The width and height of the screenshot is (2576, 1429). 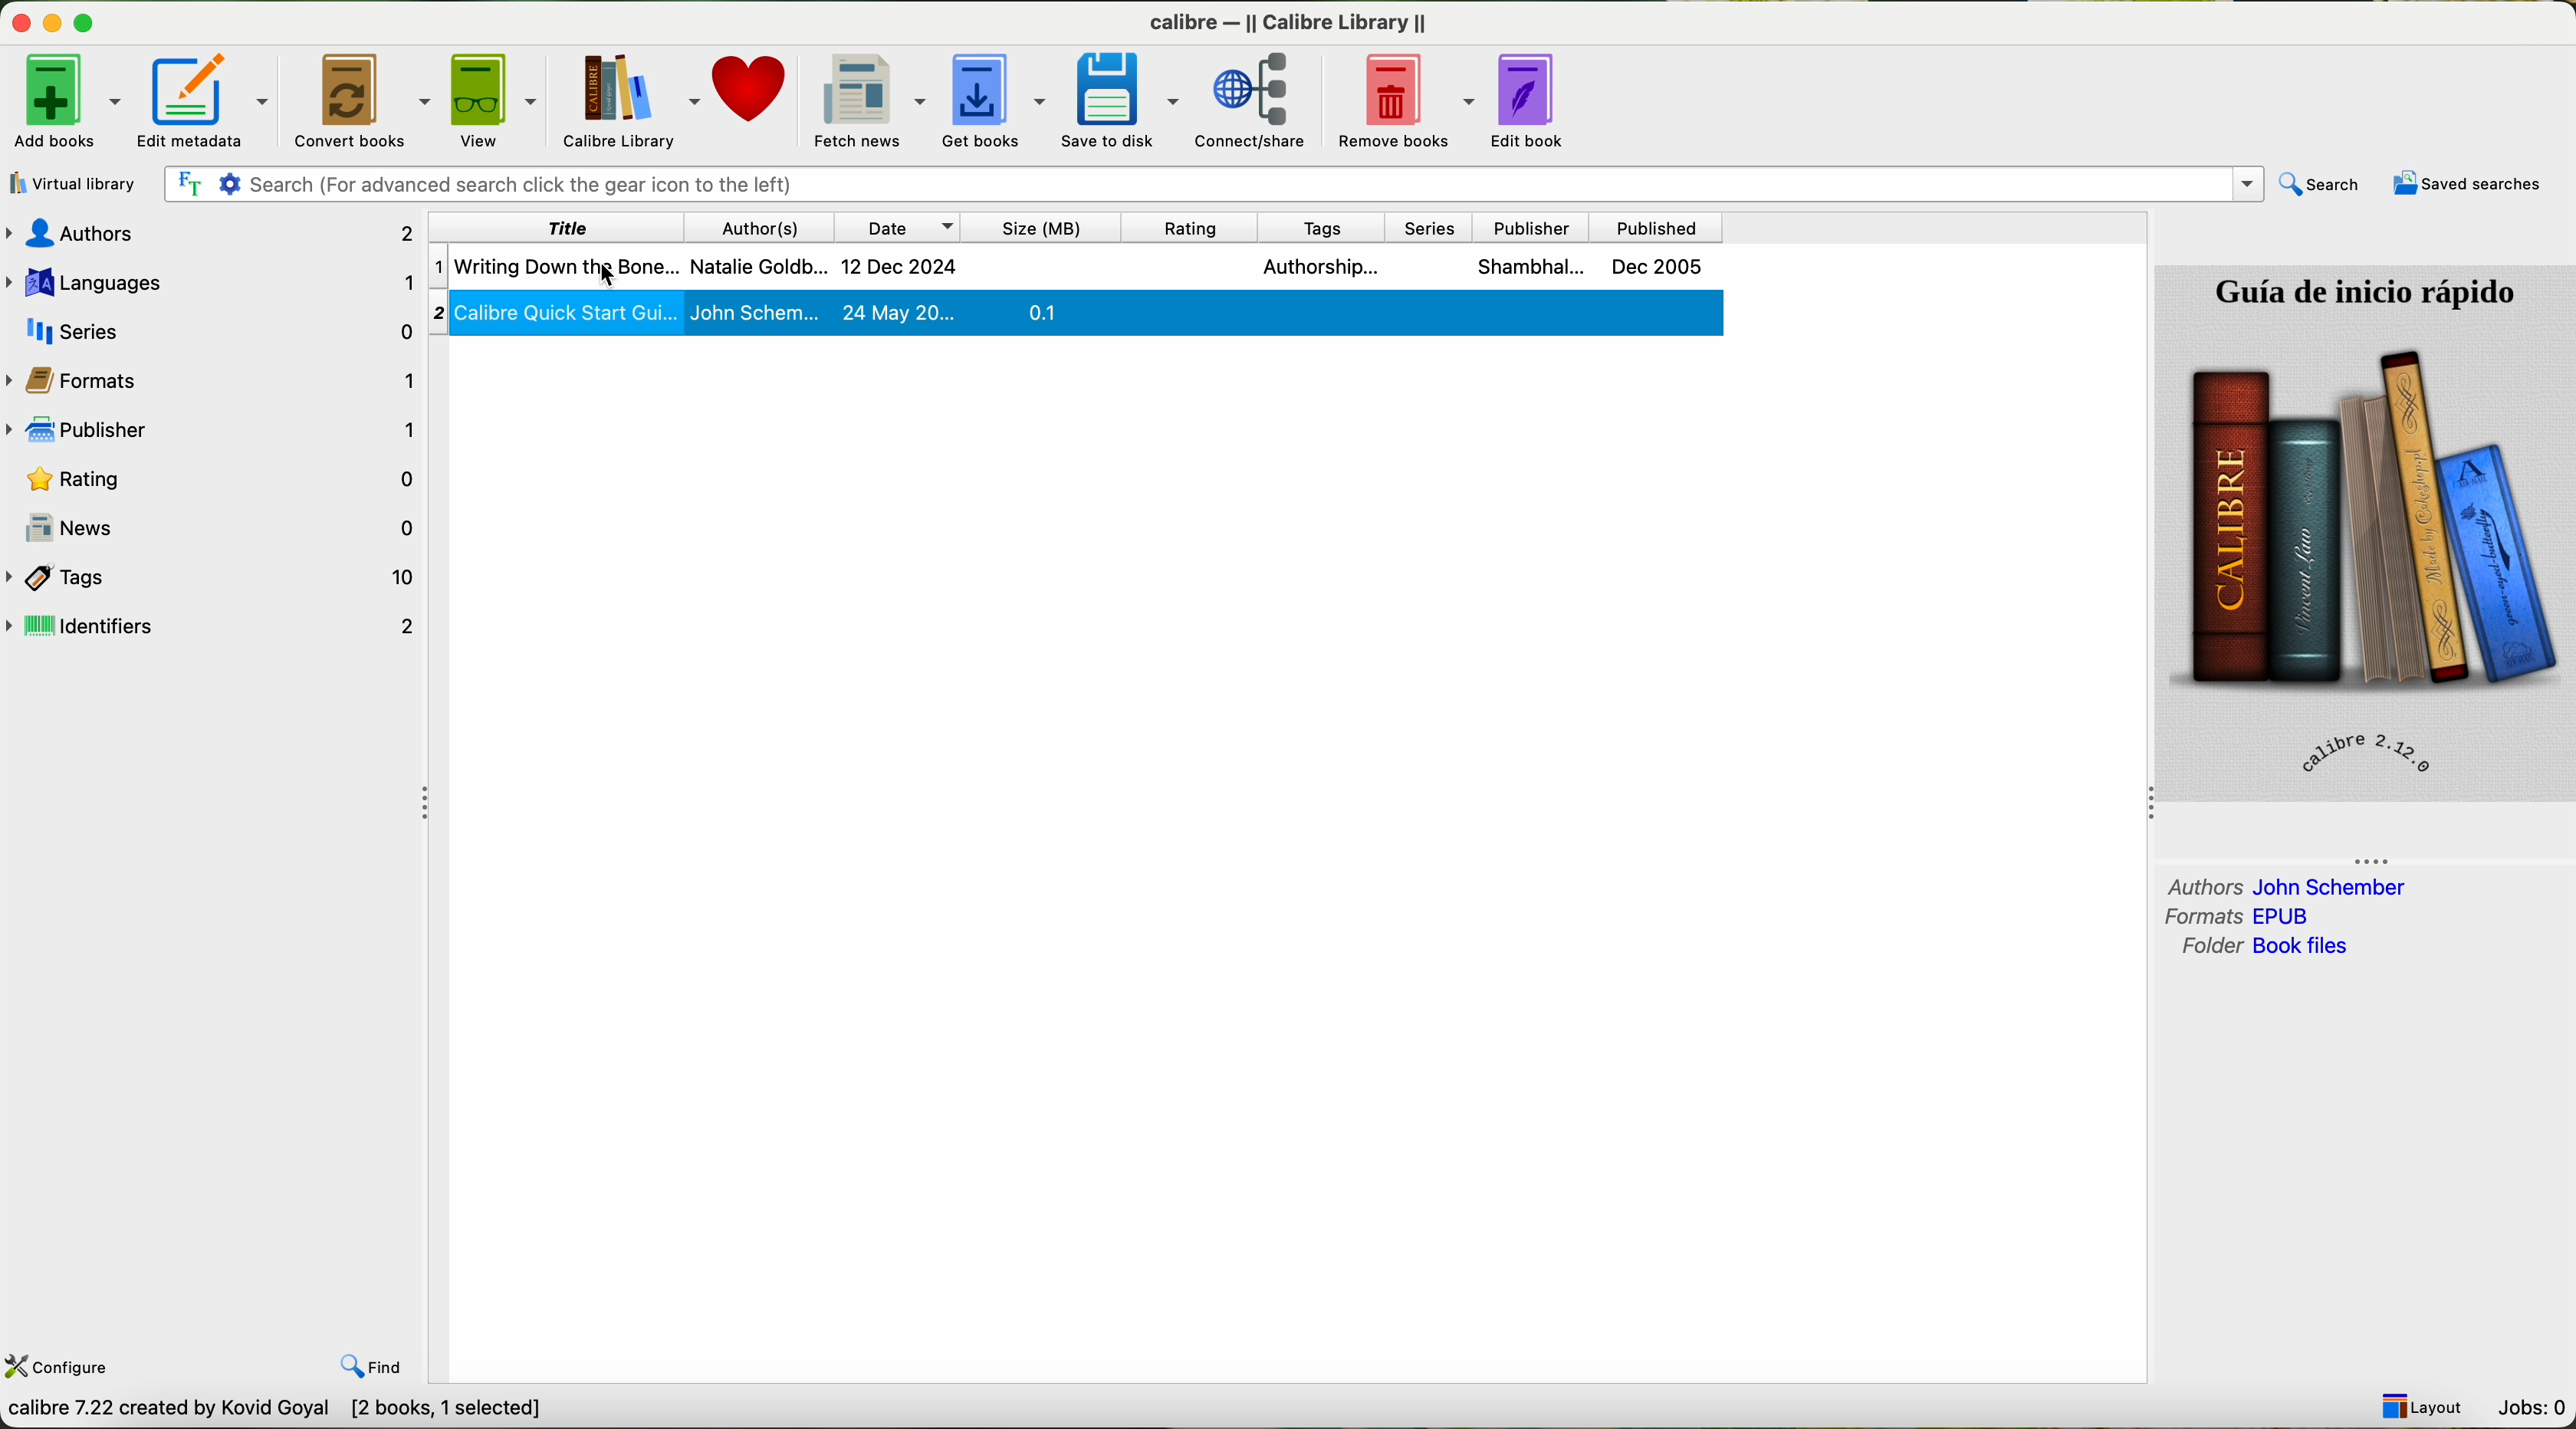 I want to click on cursor, so click(x=587, y=264).